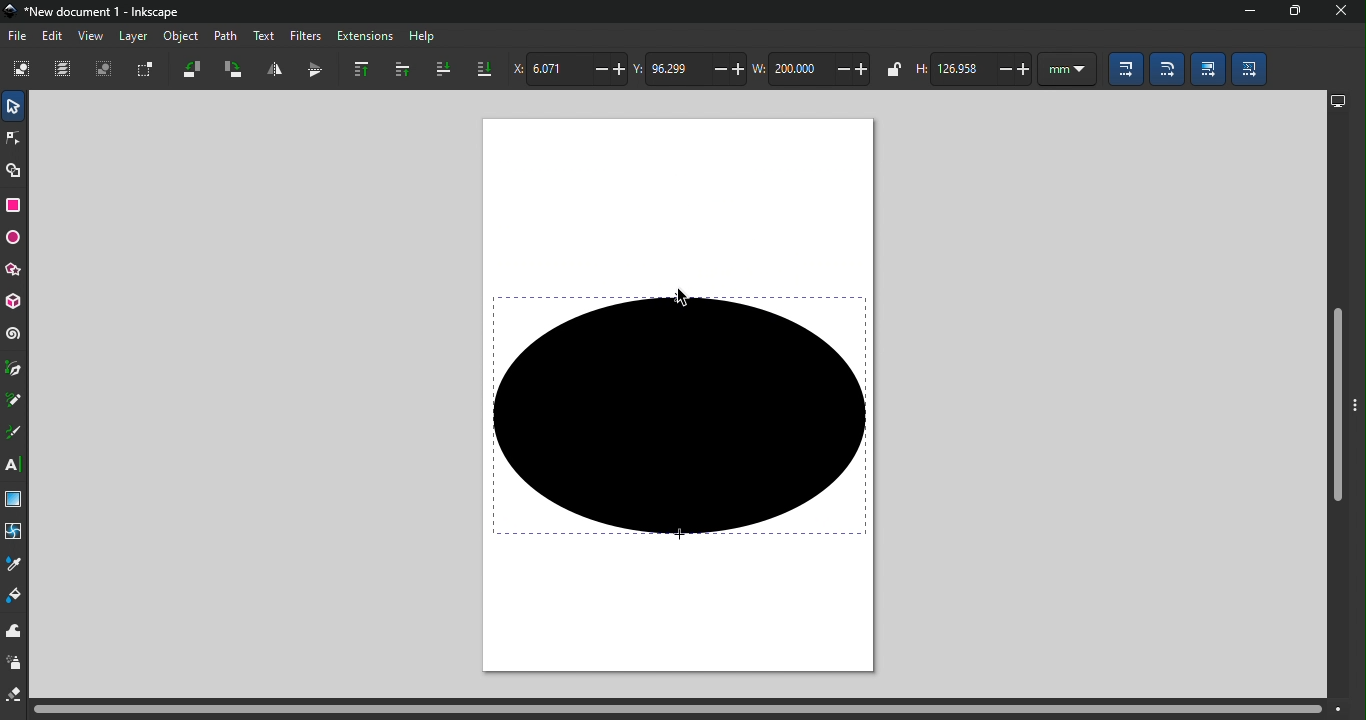  I want to click on Mesh tool, so click(14, 532).